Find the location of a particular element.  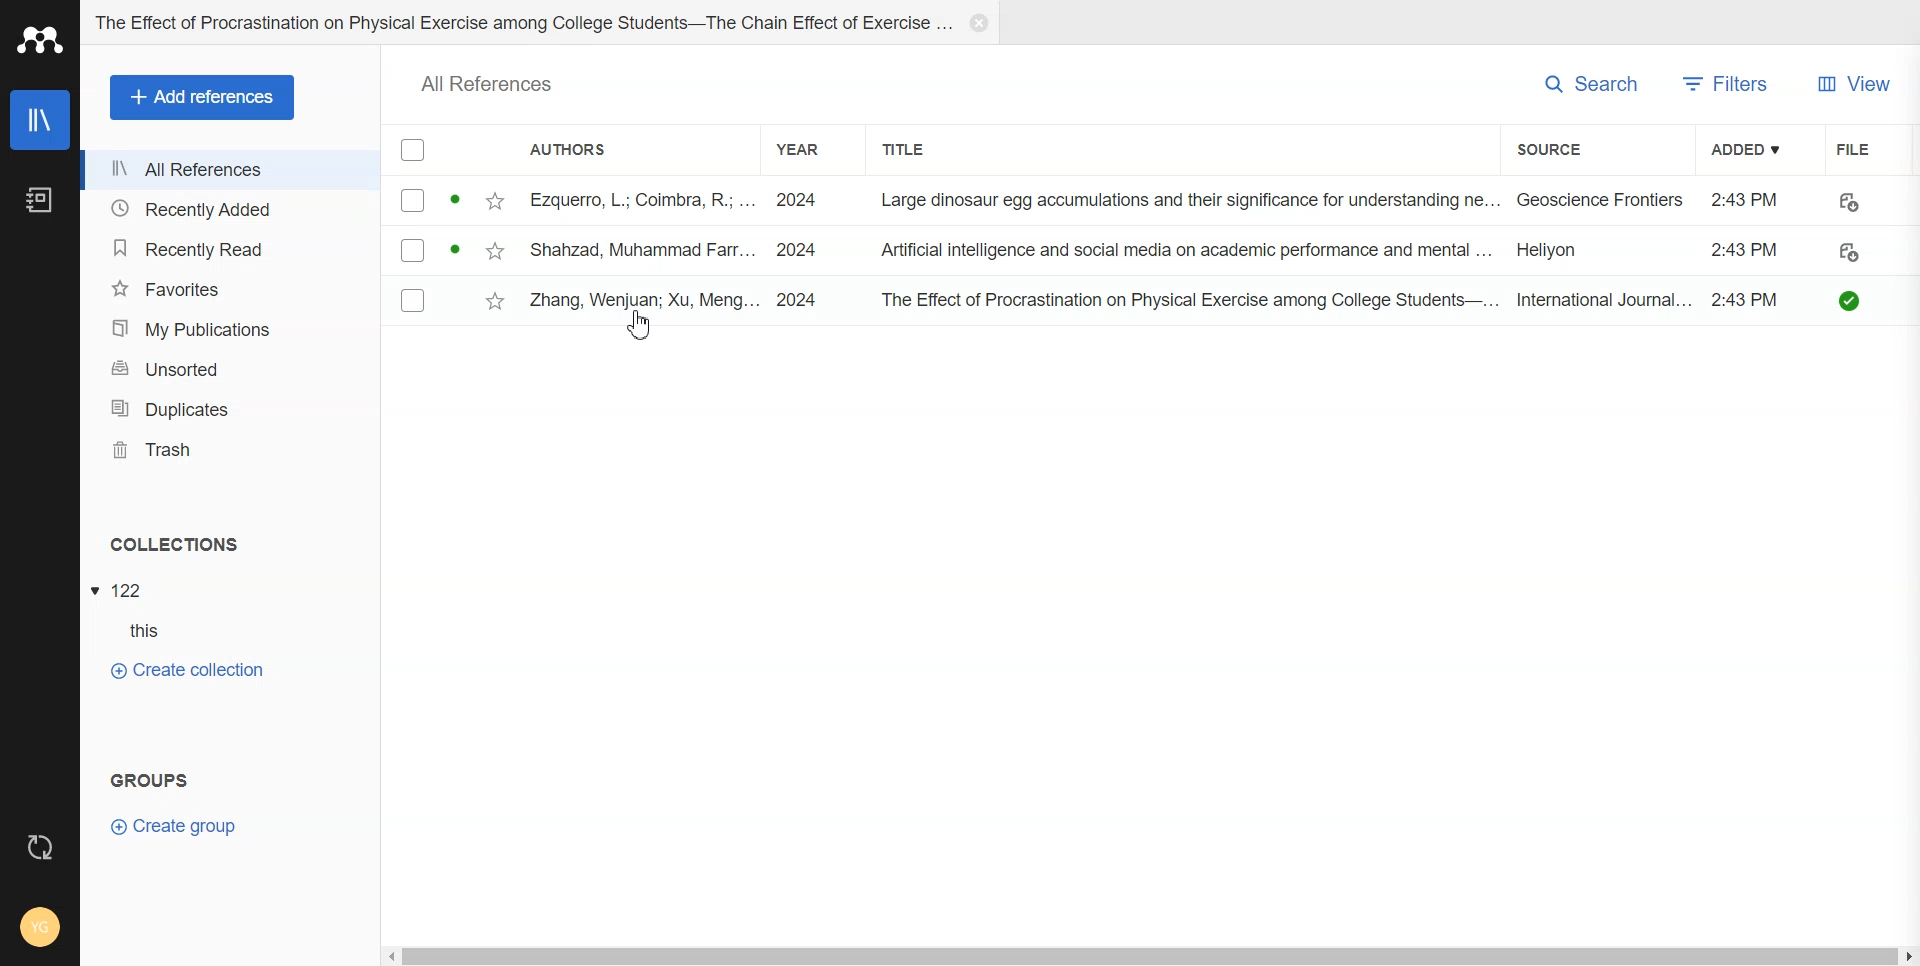

Add references is located at coordinates (202, 98).